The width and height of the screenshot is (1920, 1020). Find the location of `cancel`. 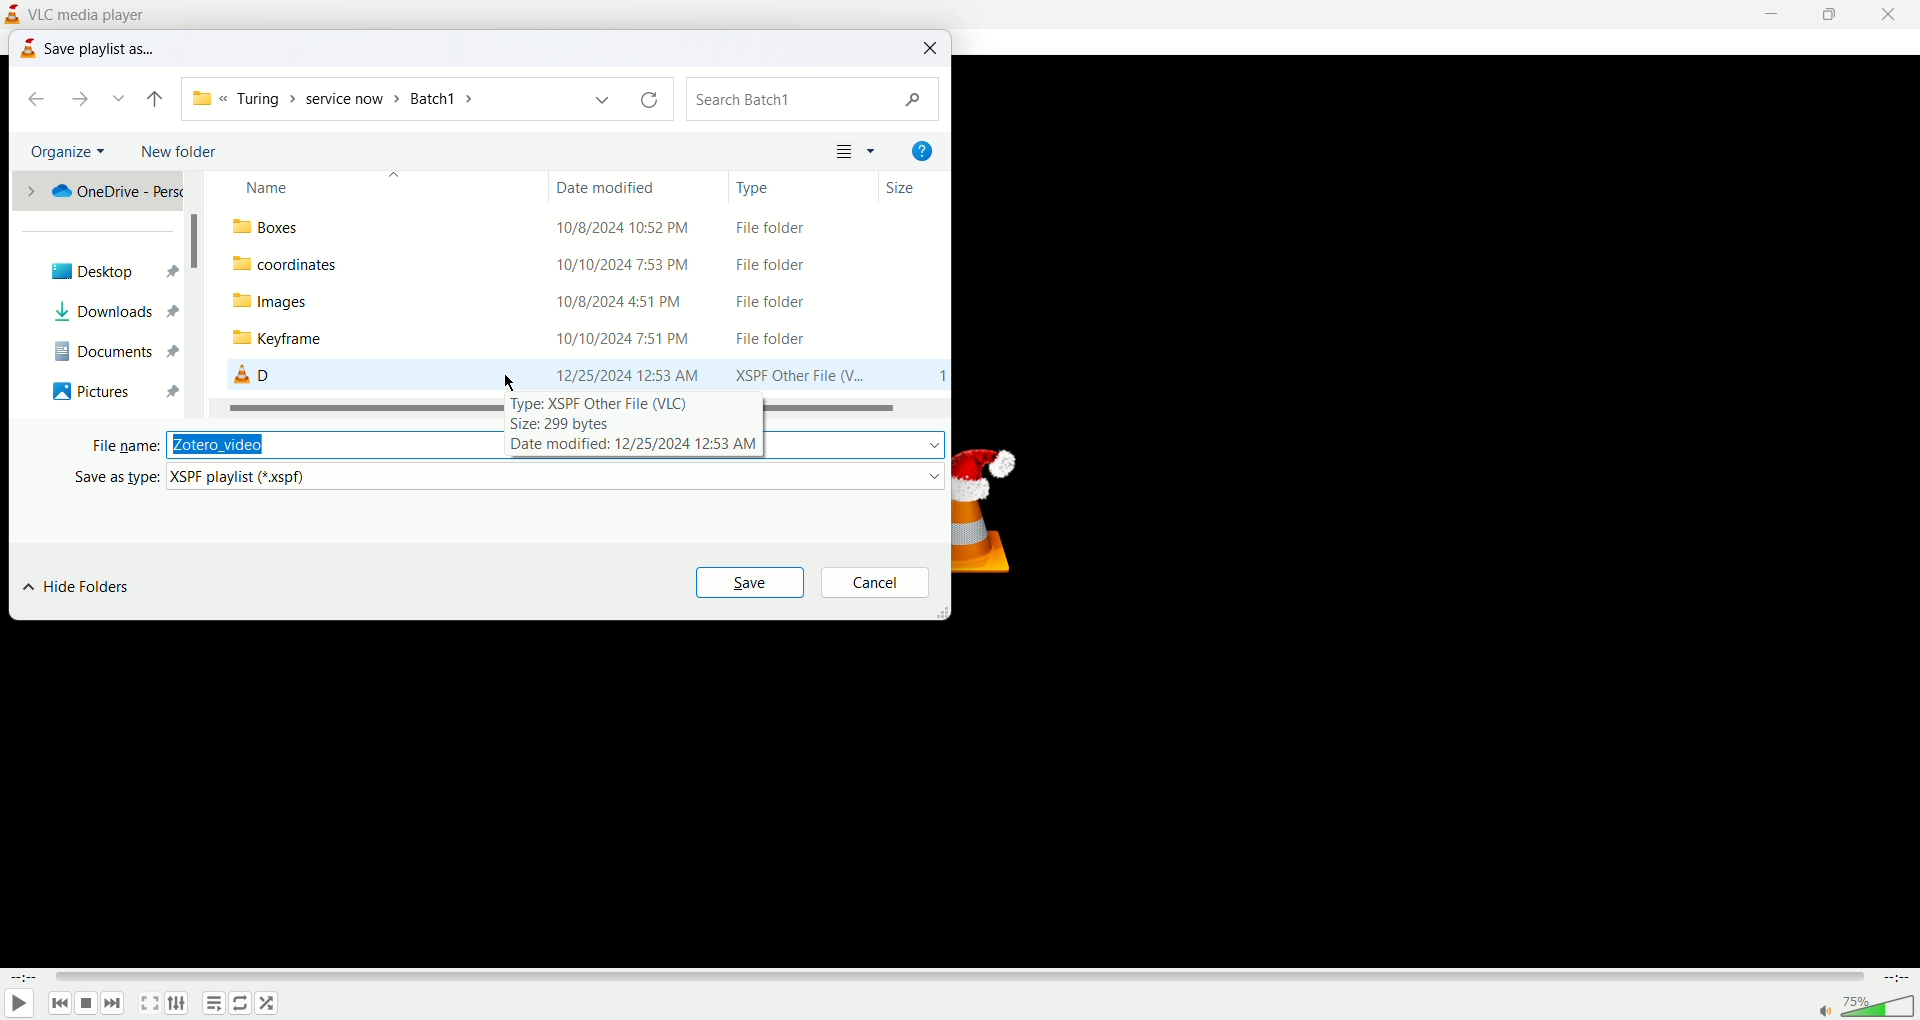

cancel is located at coordinates (876, 581).